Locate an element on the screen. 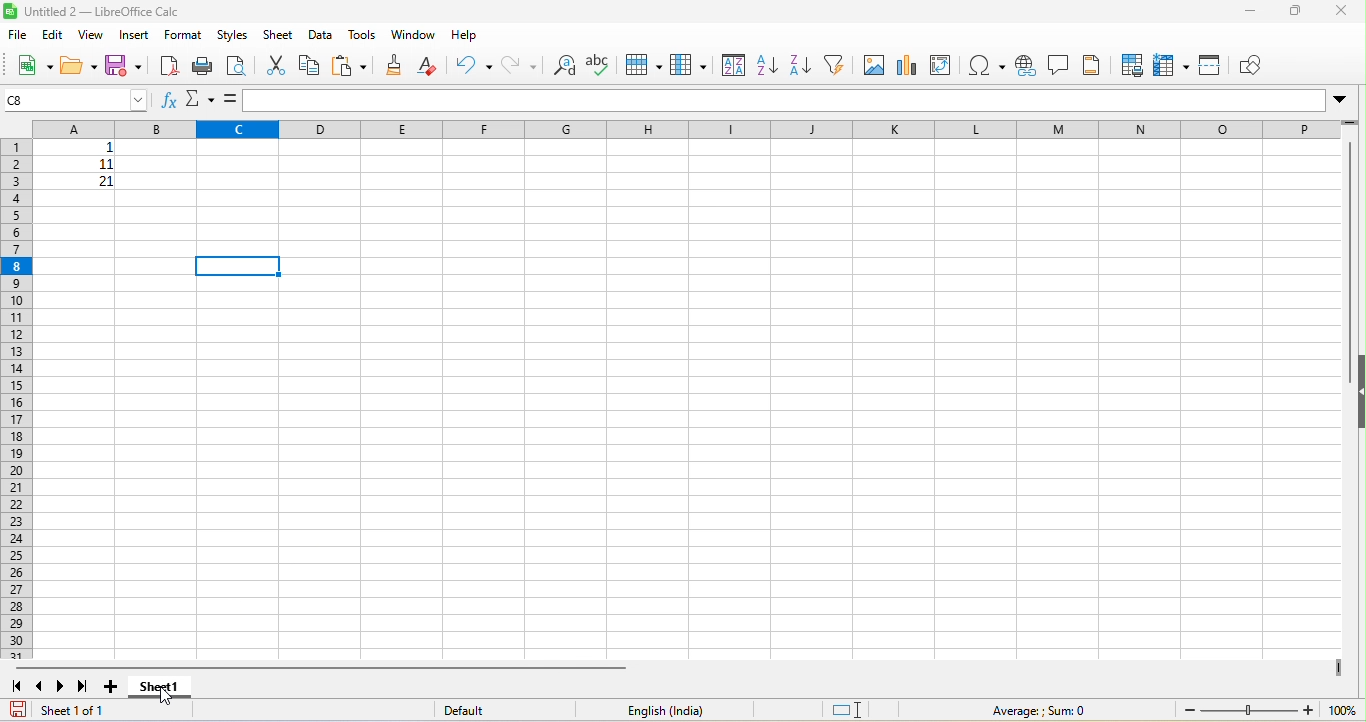 Image resolution: width=1366 pixels, height=722 pixels. open is located at coordinates (78, 67).